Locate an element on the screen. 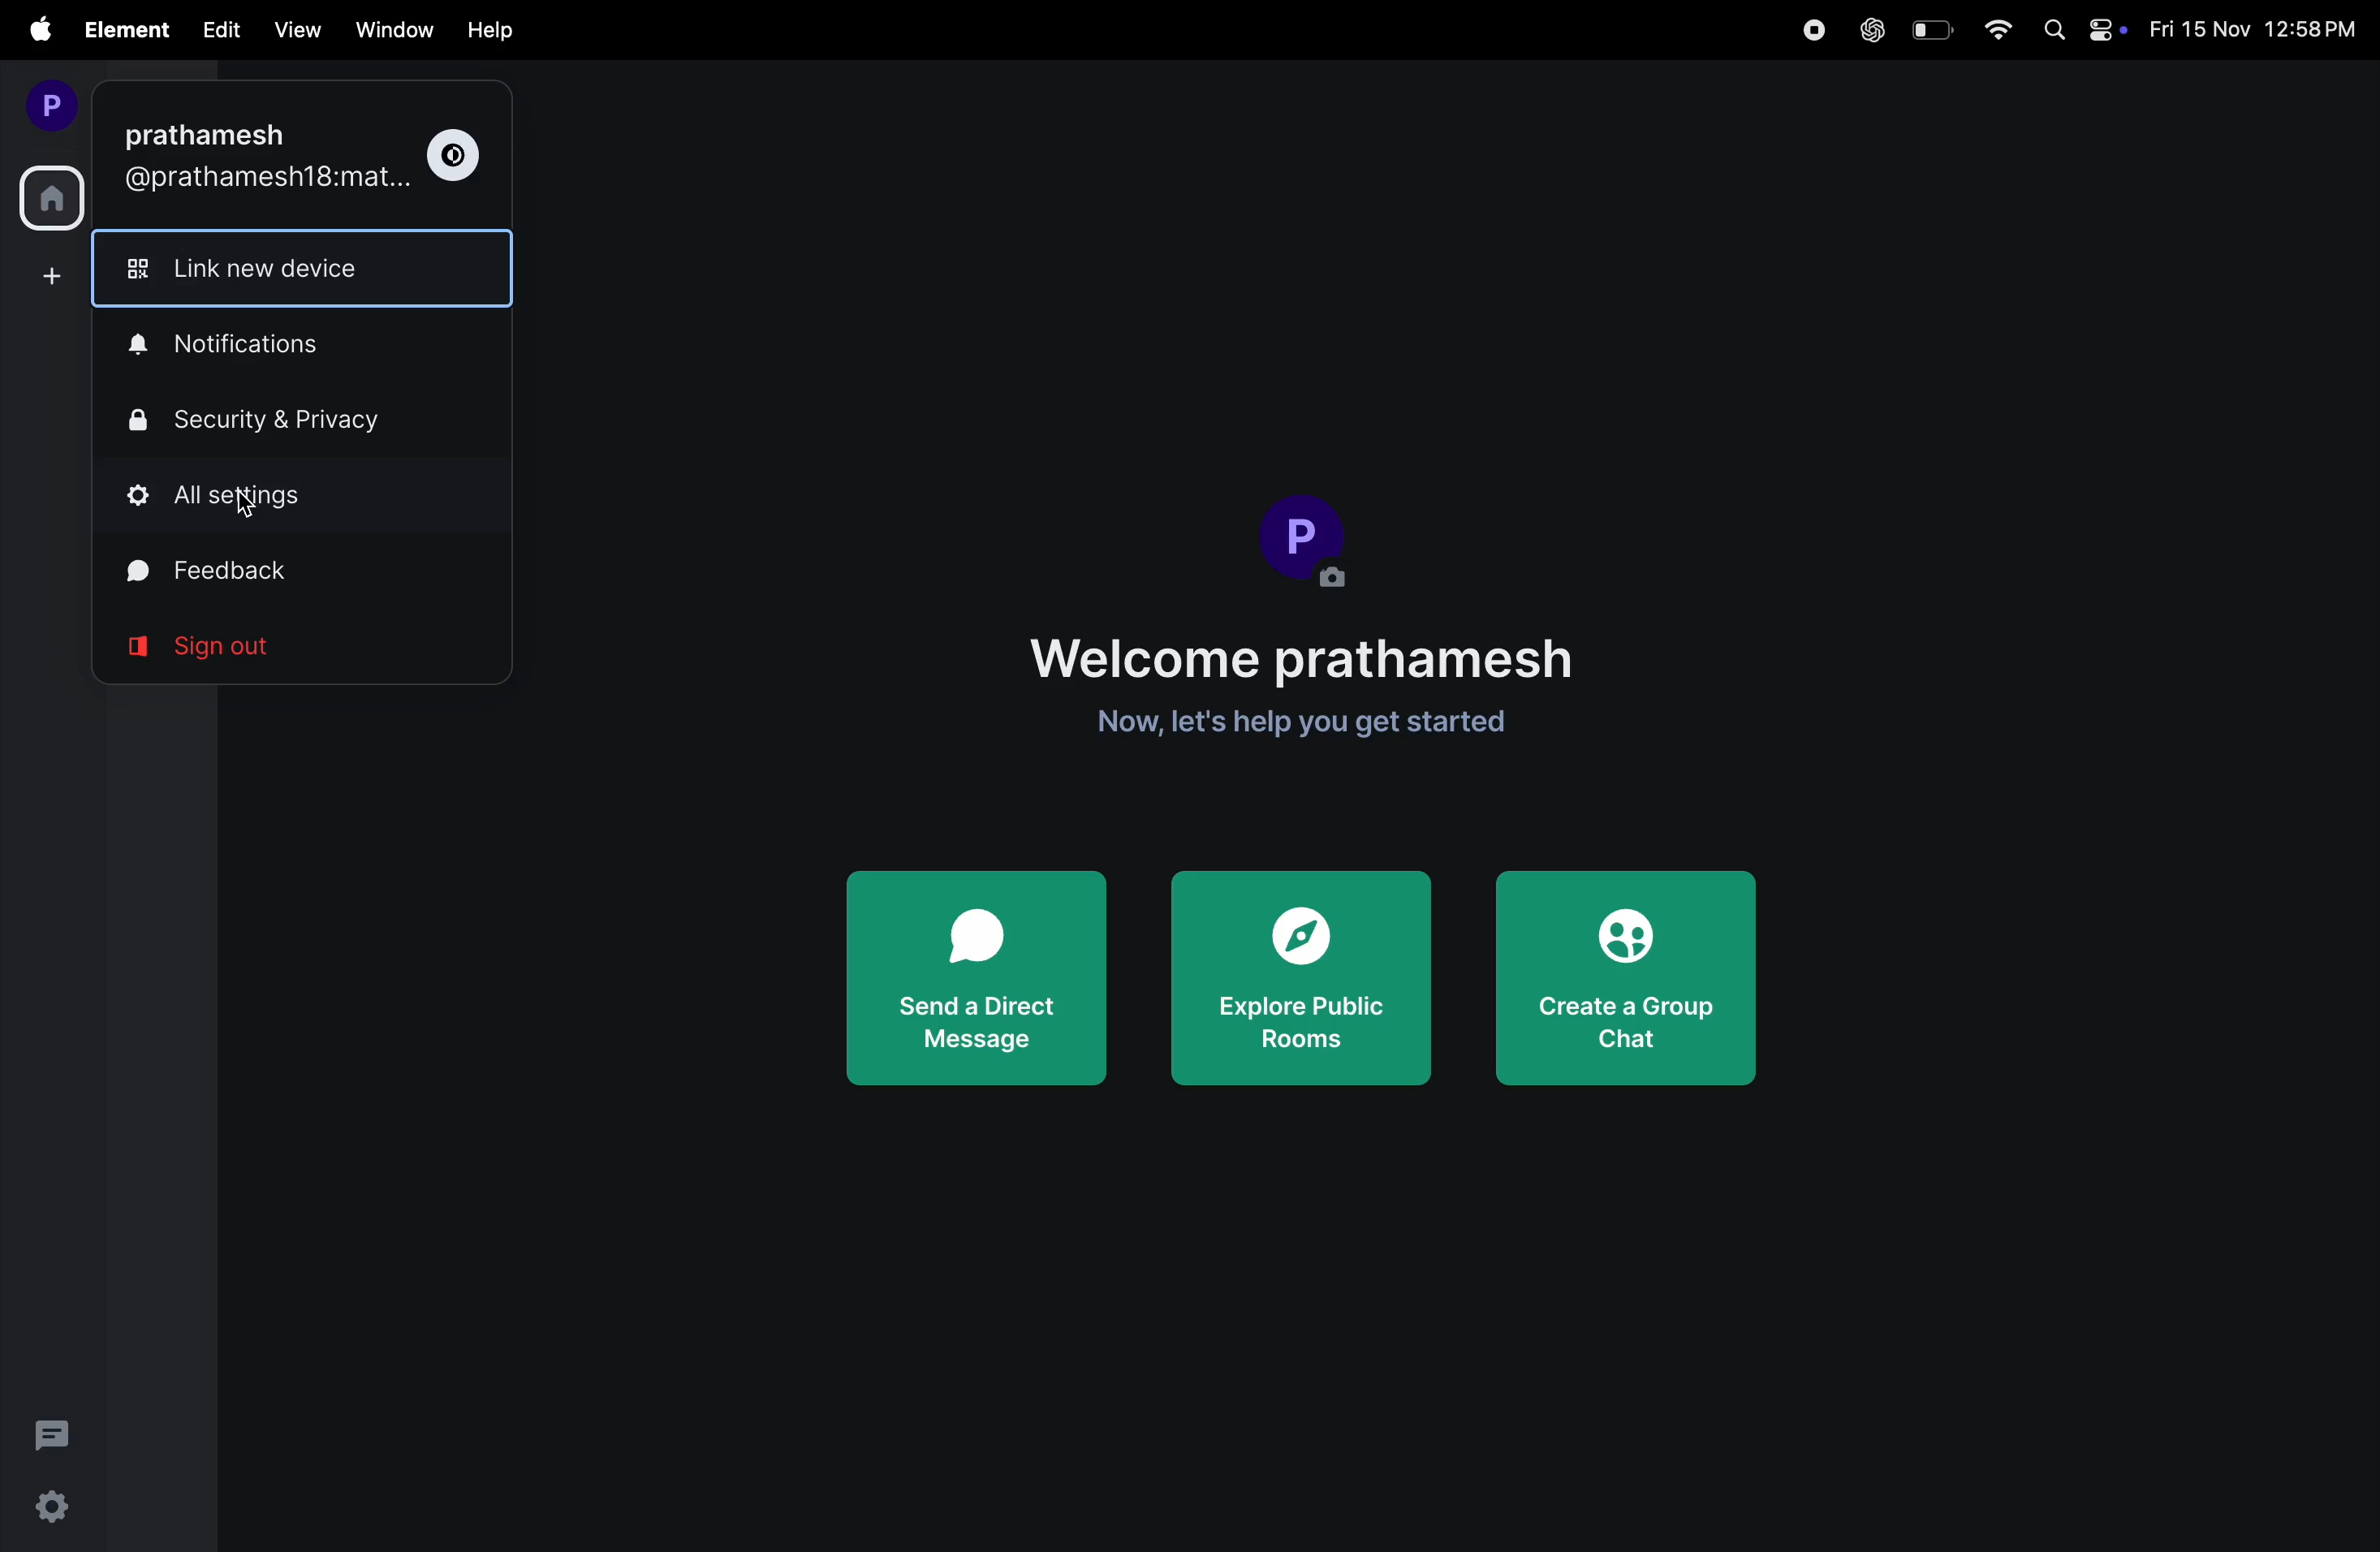 The height and width of the screenshot is (1552, 2380). user name is located at coordinates (210, 132).